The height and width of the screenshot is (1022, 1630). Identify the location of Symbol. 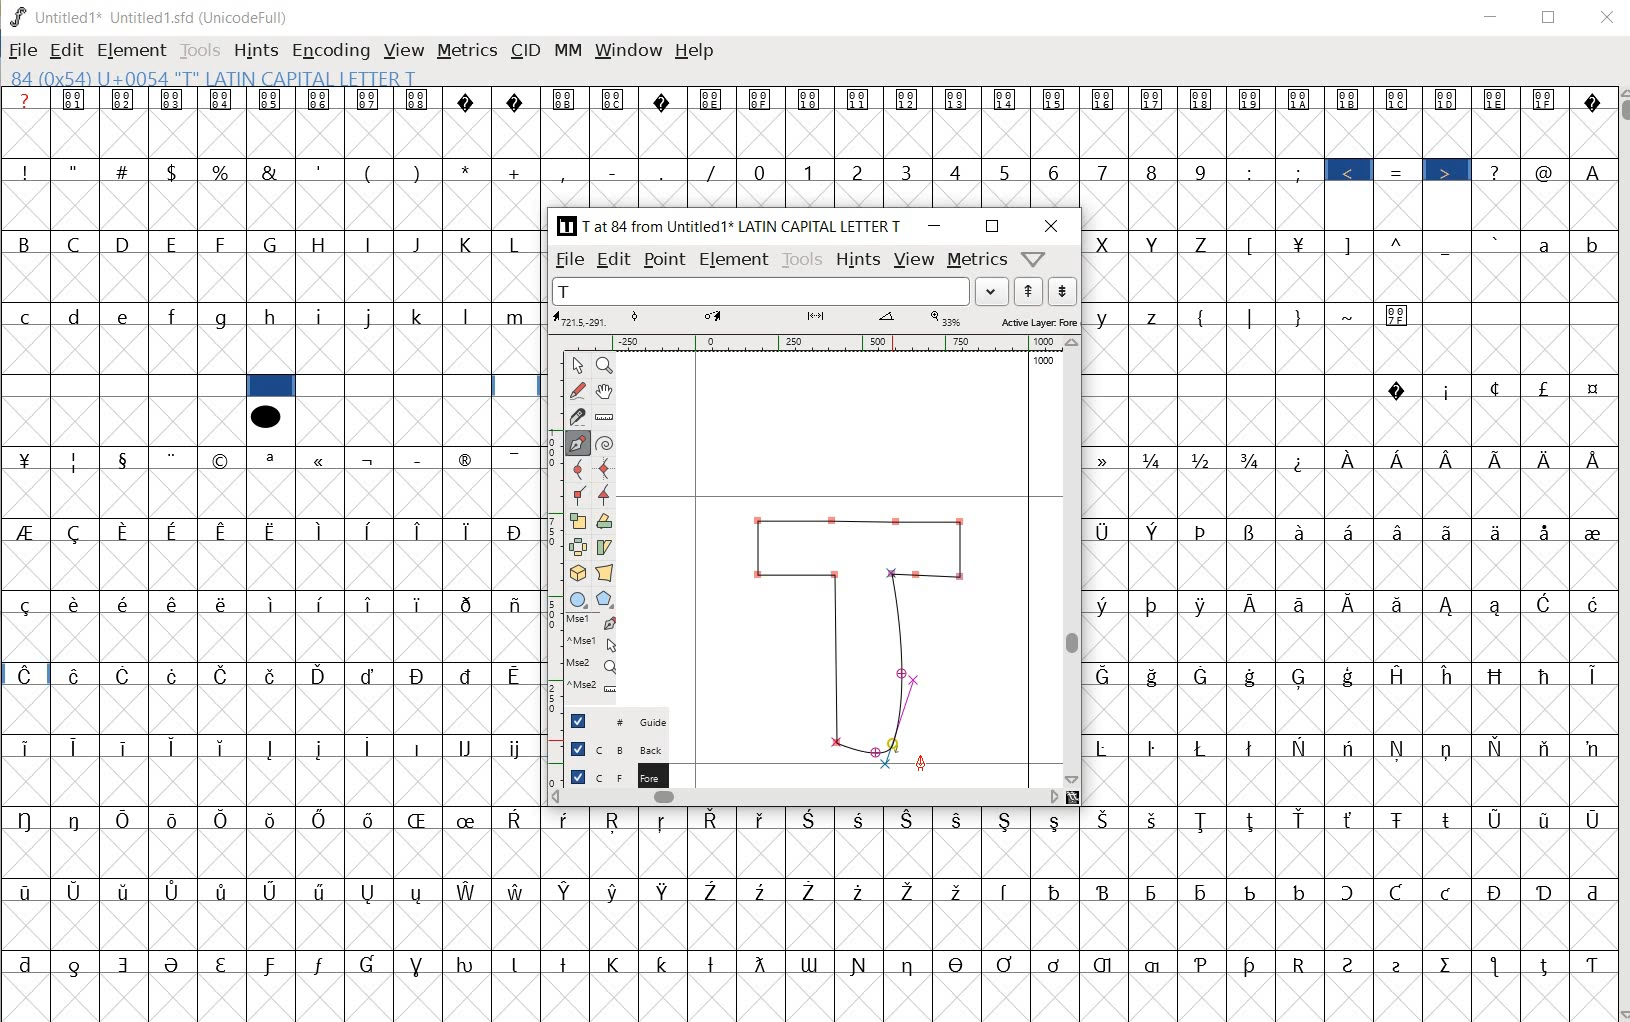
(1156, 891).